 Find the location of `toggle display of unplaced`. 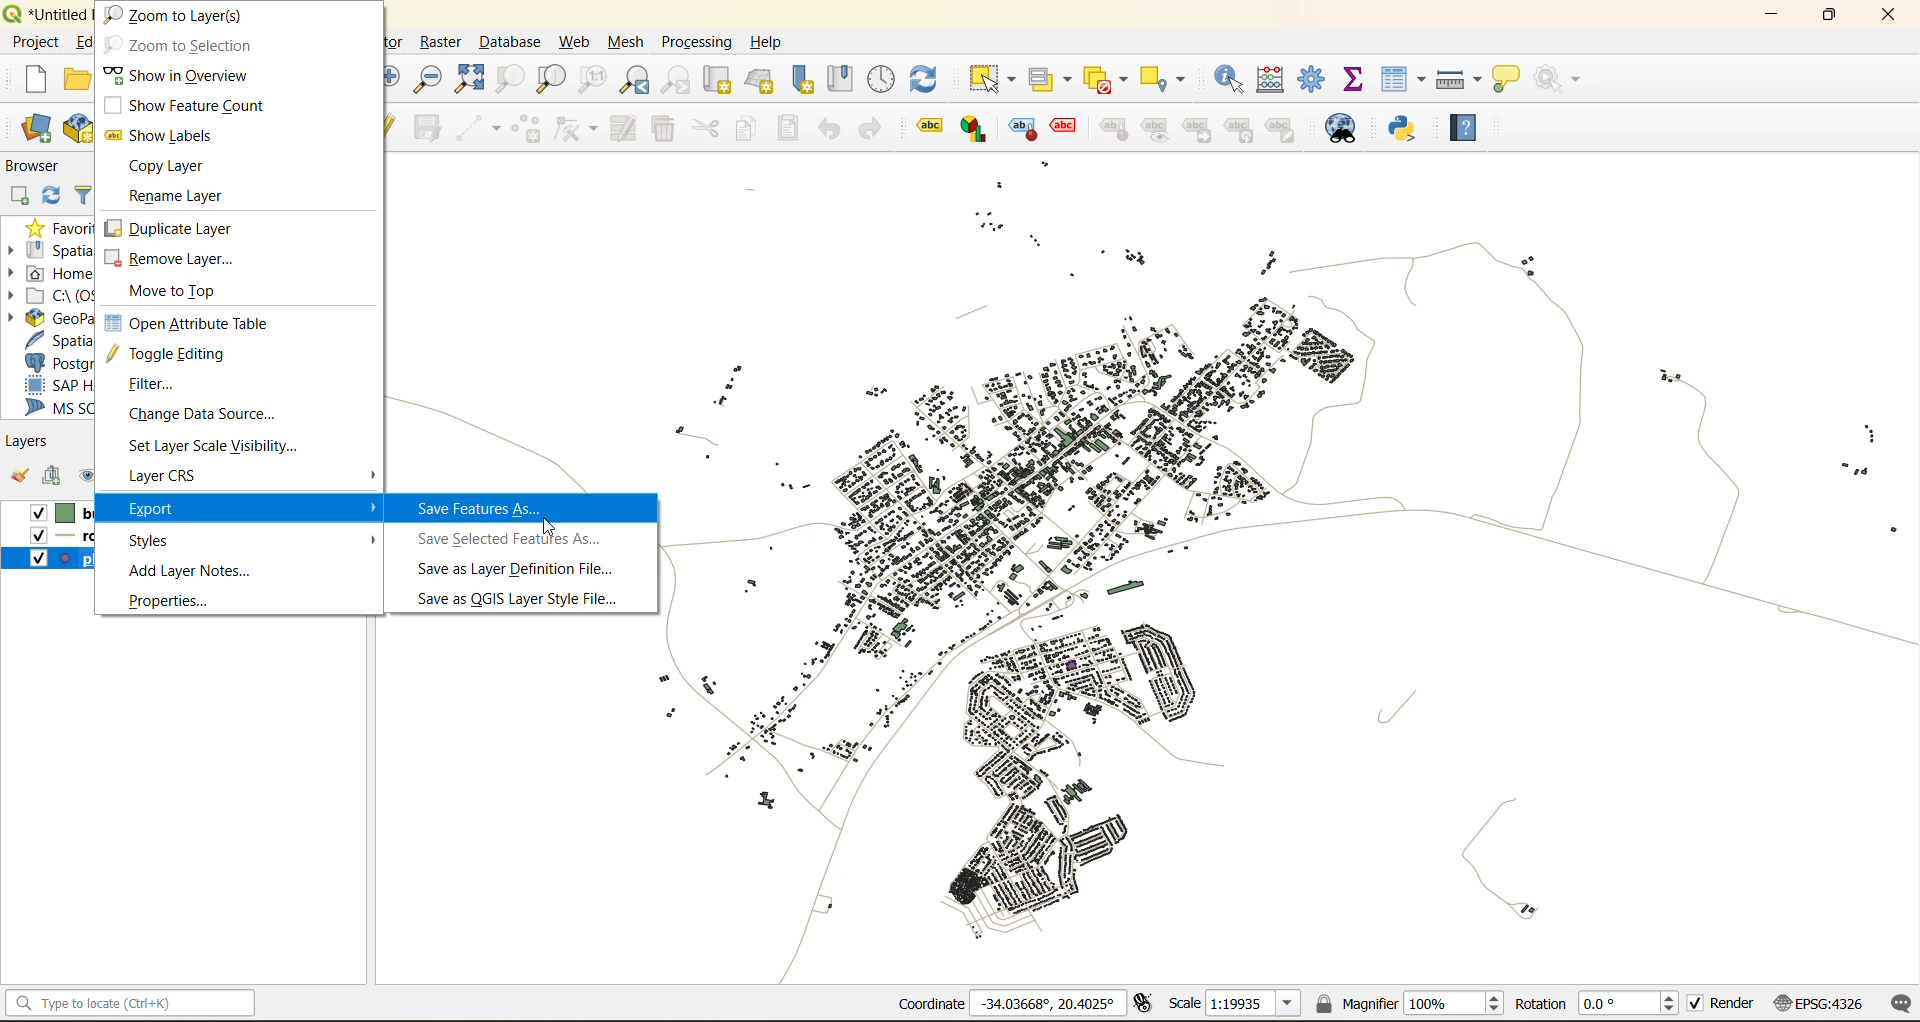

toggle display of unplaced is located at coordinates (1065, 129).